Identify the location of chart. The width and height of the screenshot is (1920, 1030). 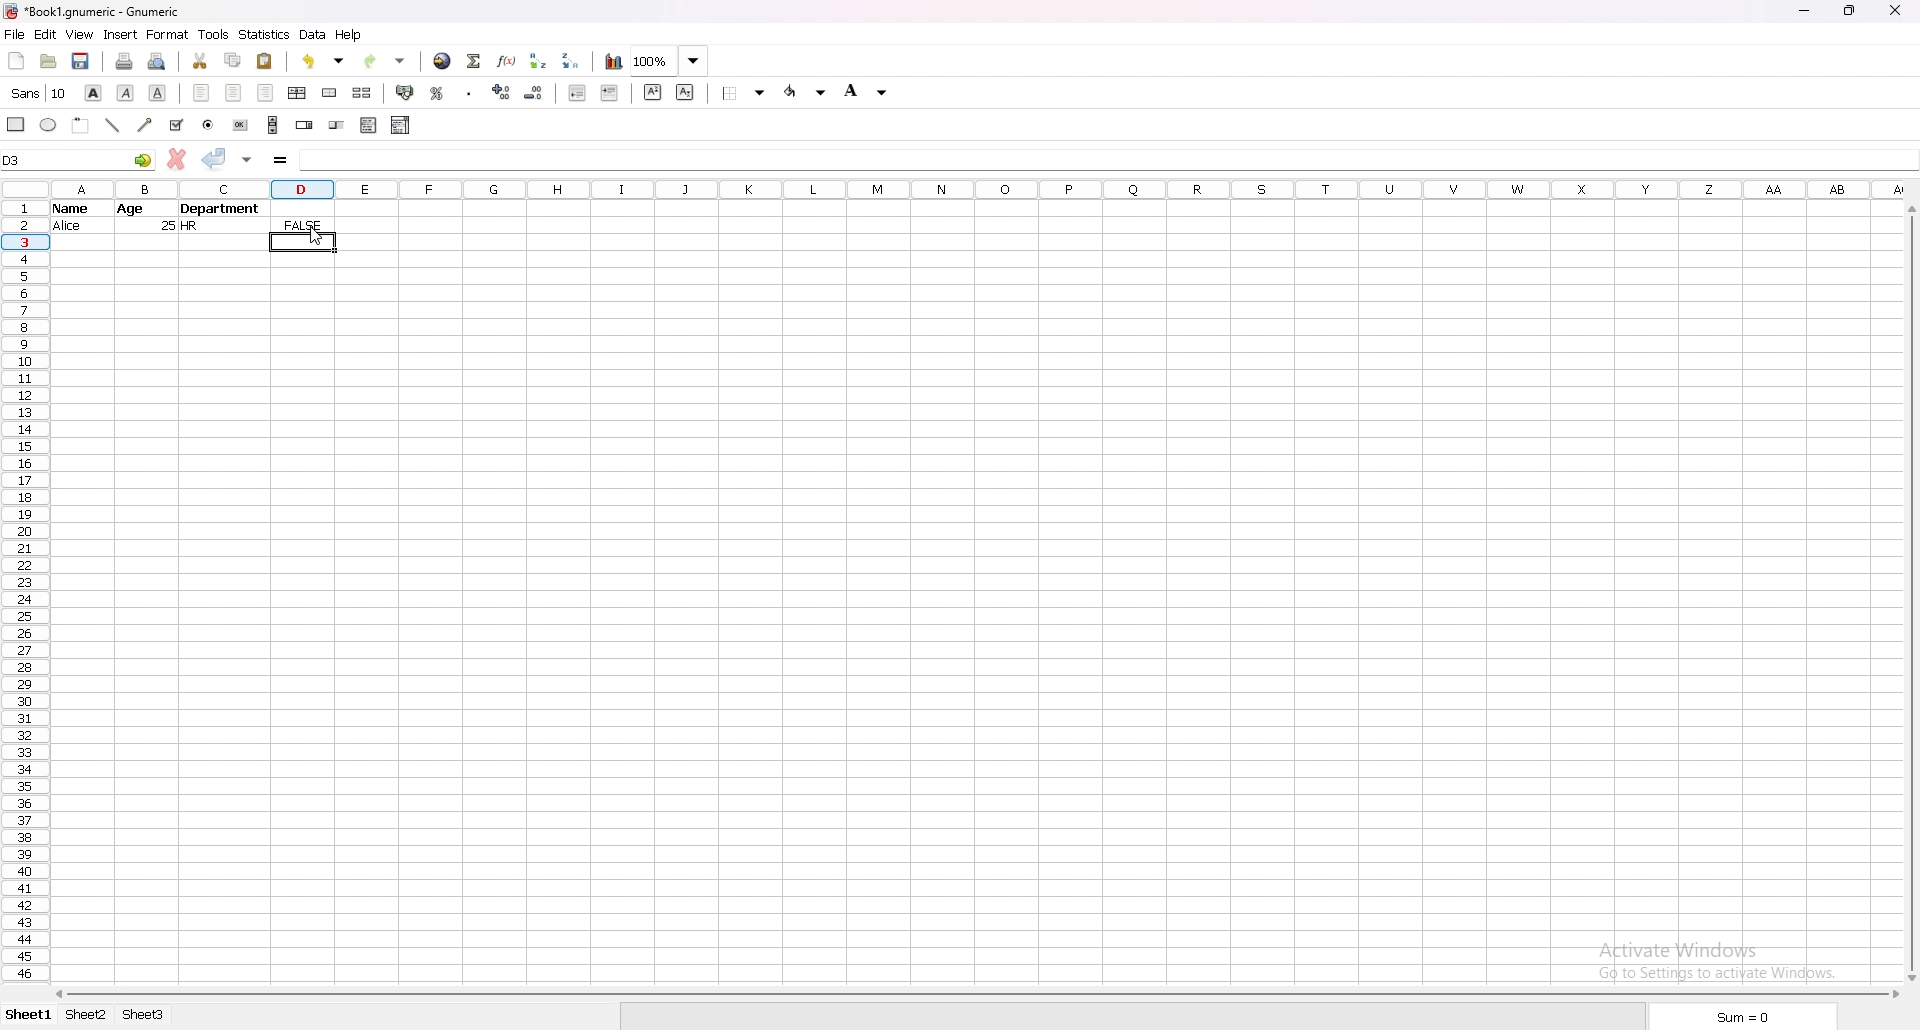
(614, 60).